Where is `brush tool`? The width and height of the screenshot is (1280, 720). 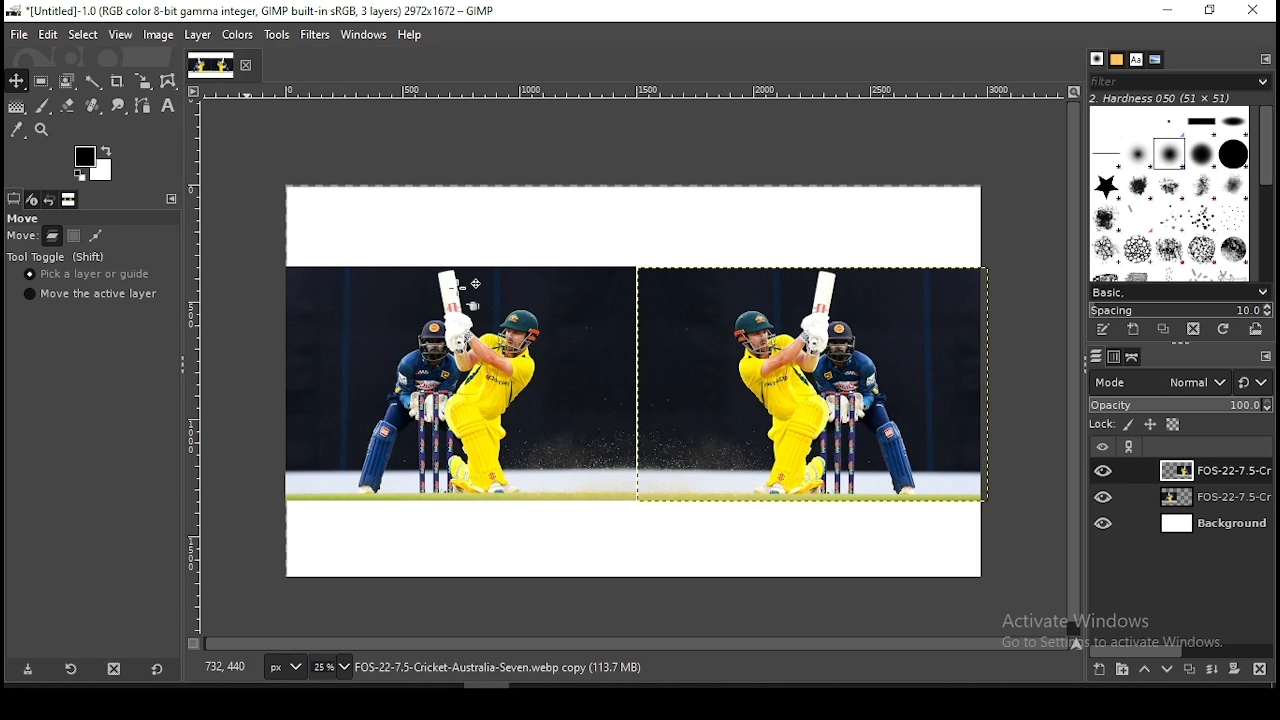 brush tool is located at coordinates (43, 106).